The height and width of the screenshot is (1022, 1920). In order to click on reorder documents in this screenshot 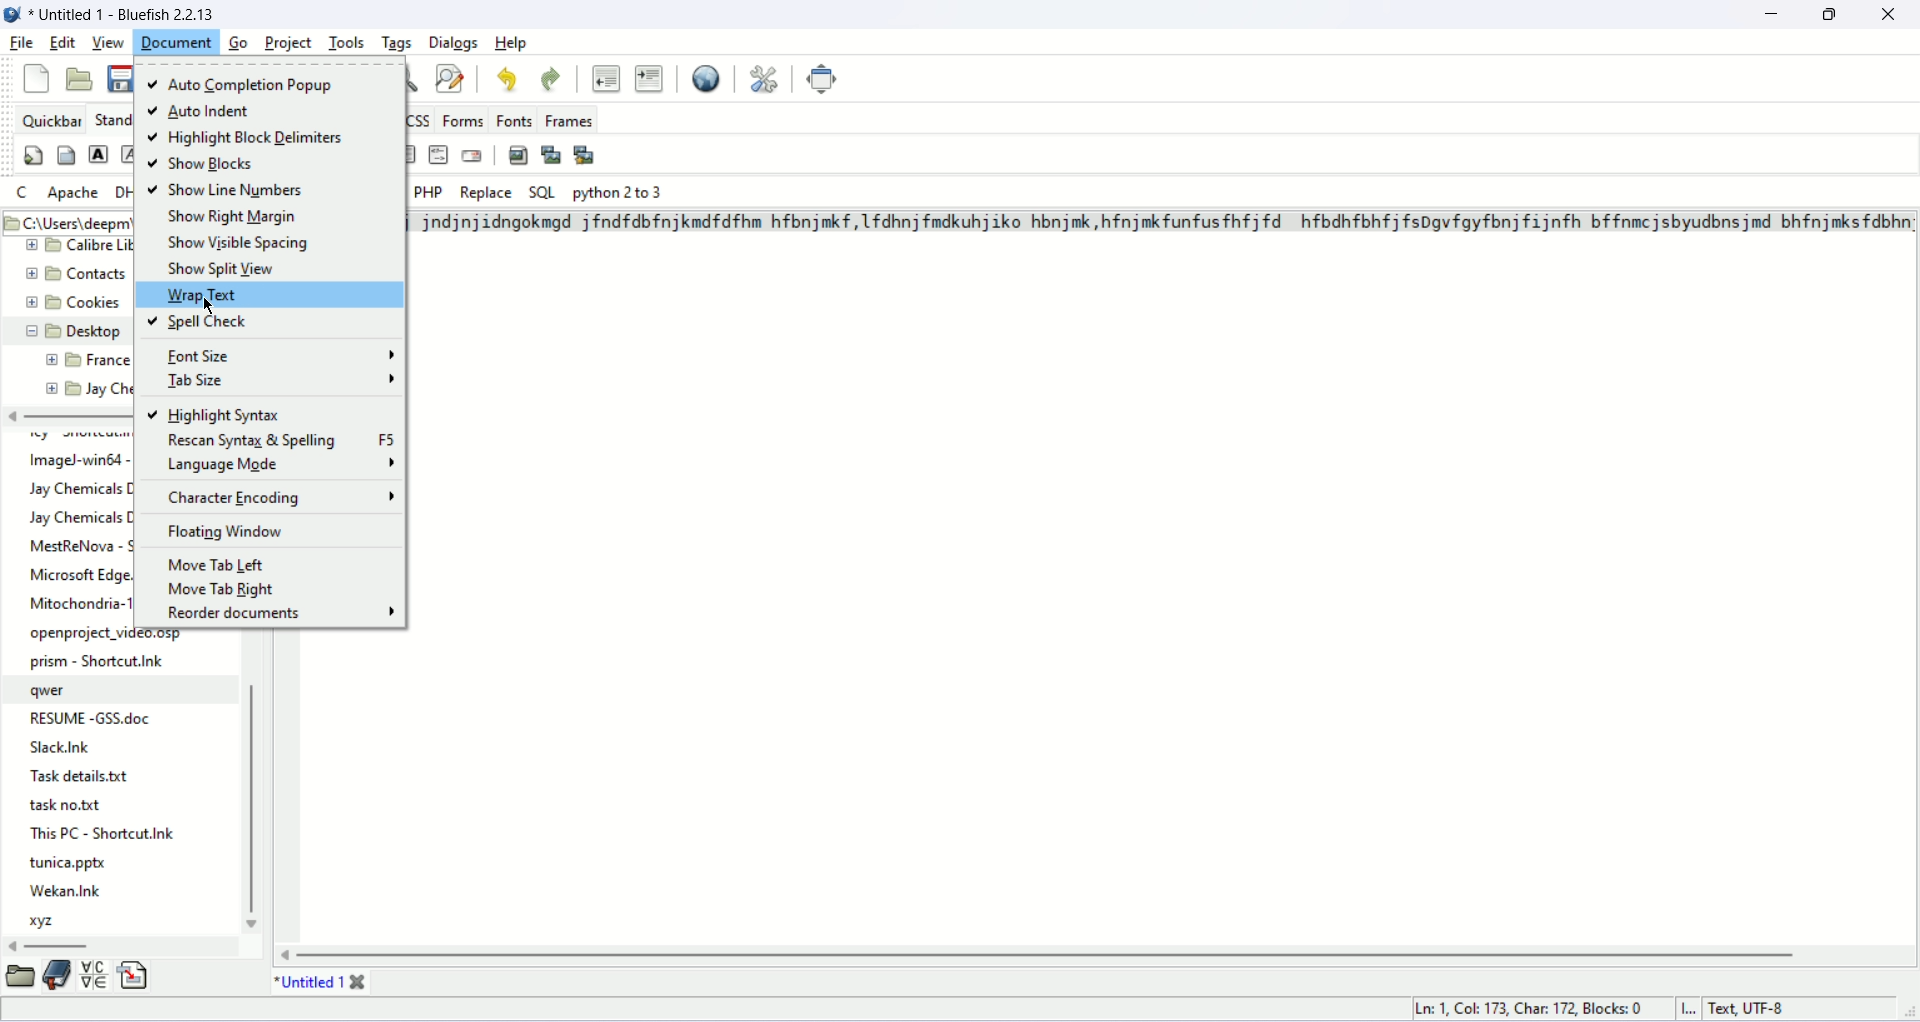, I will do `click(281, 616)`.